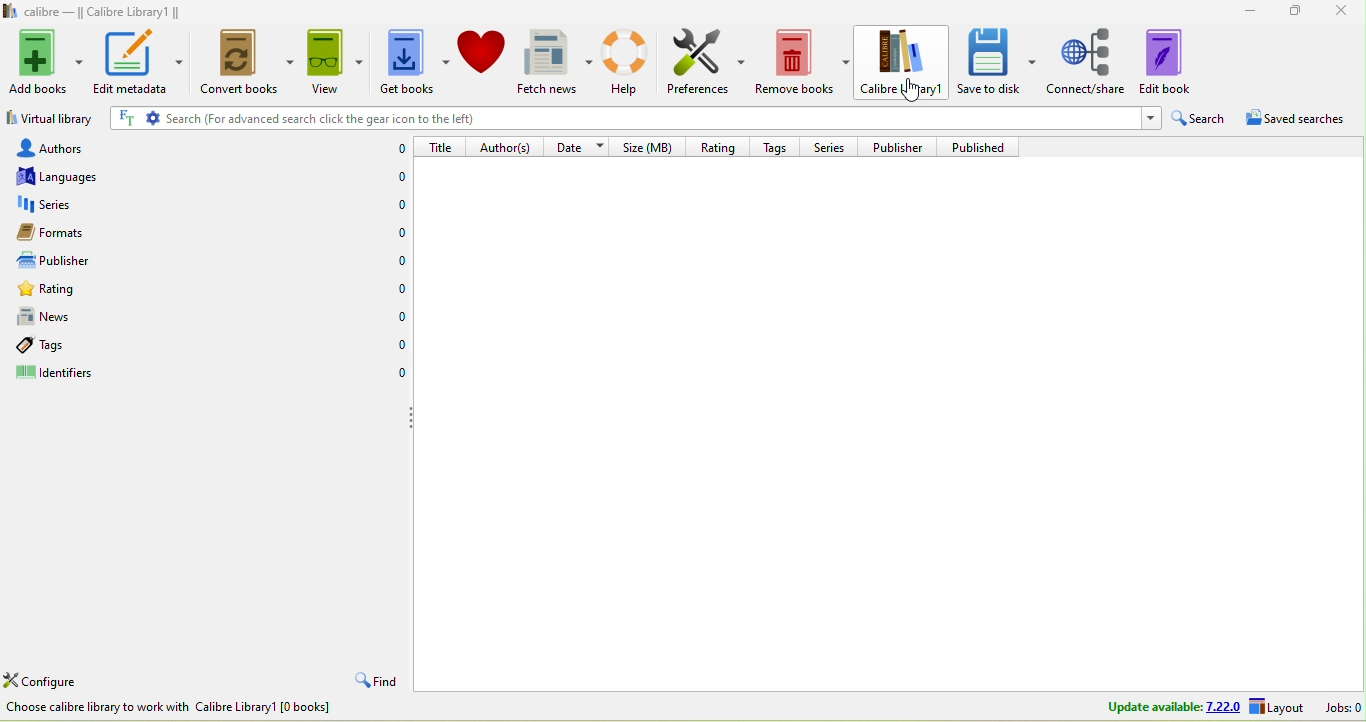 The image size is (1366, 722). Describe the element at coordinates (411, 63) in the screenshot. I see `get books` at that location.